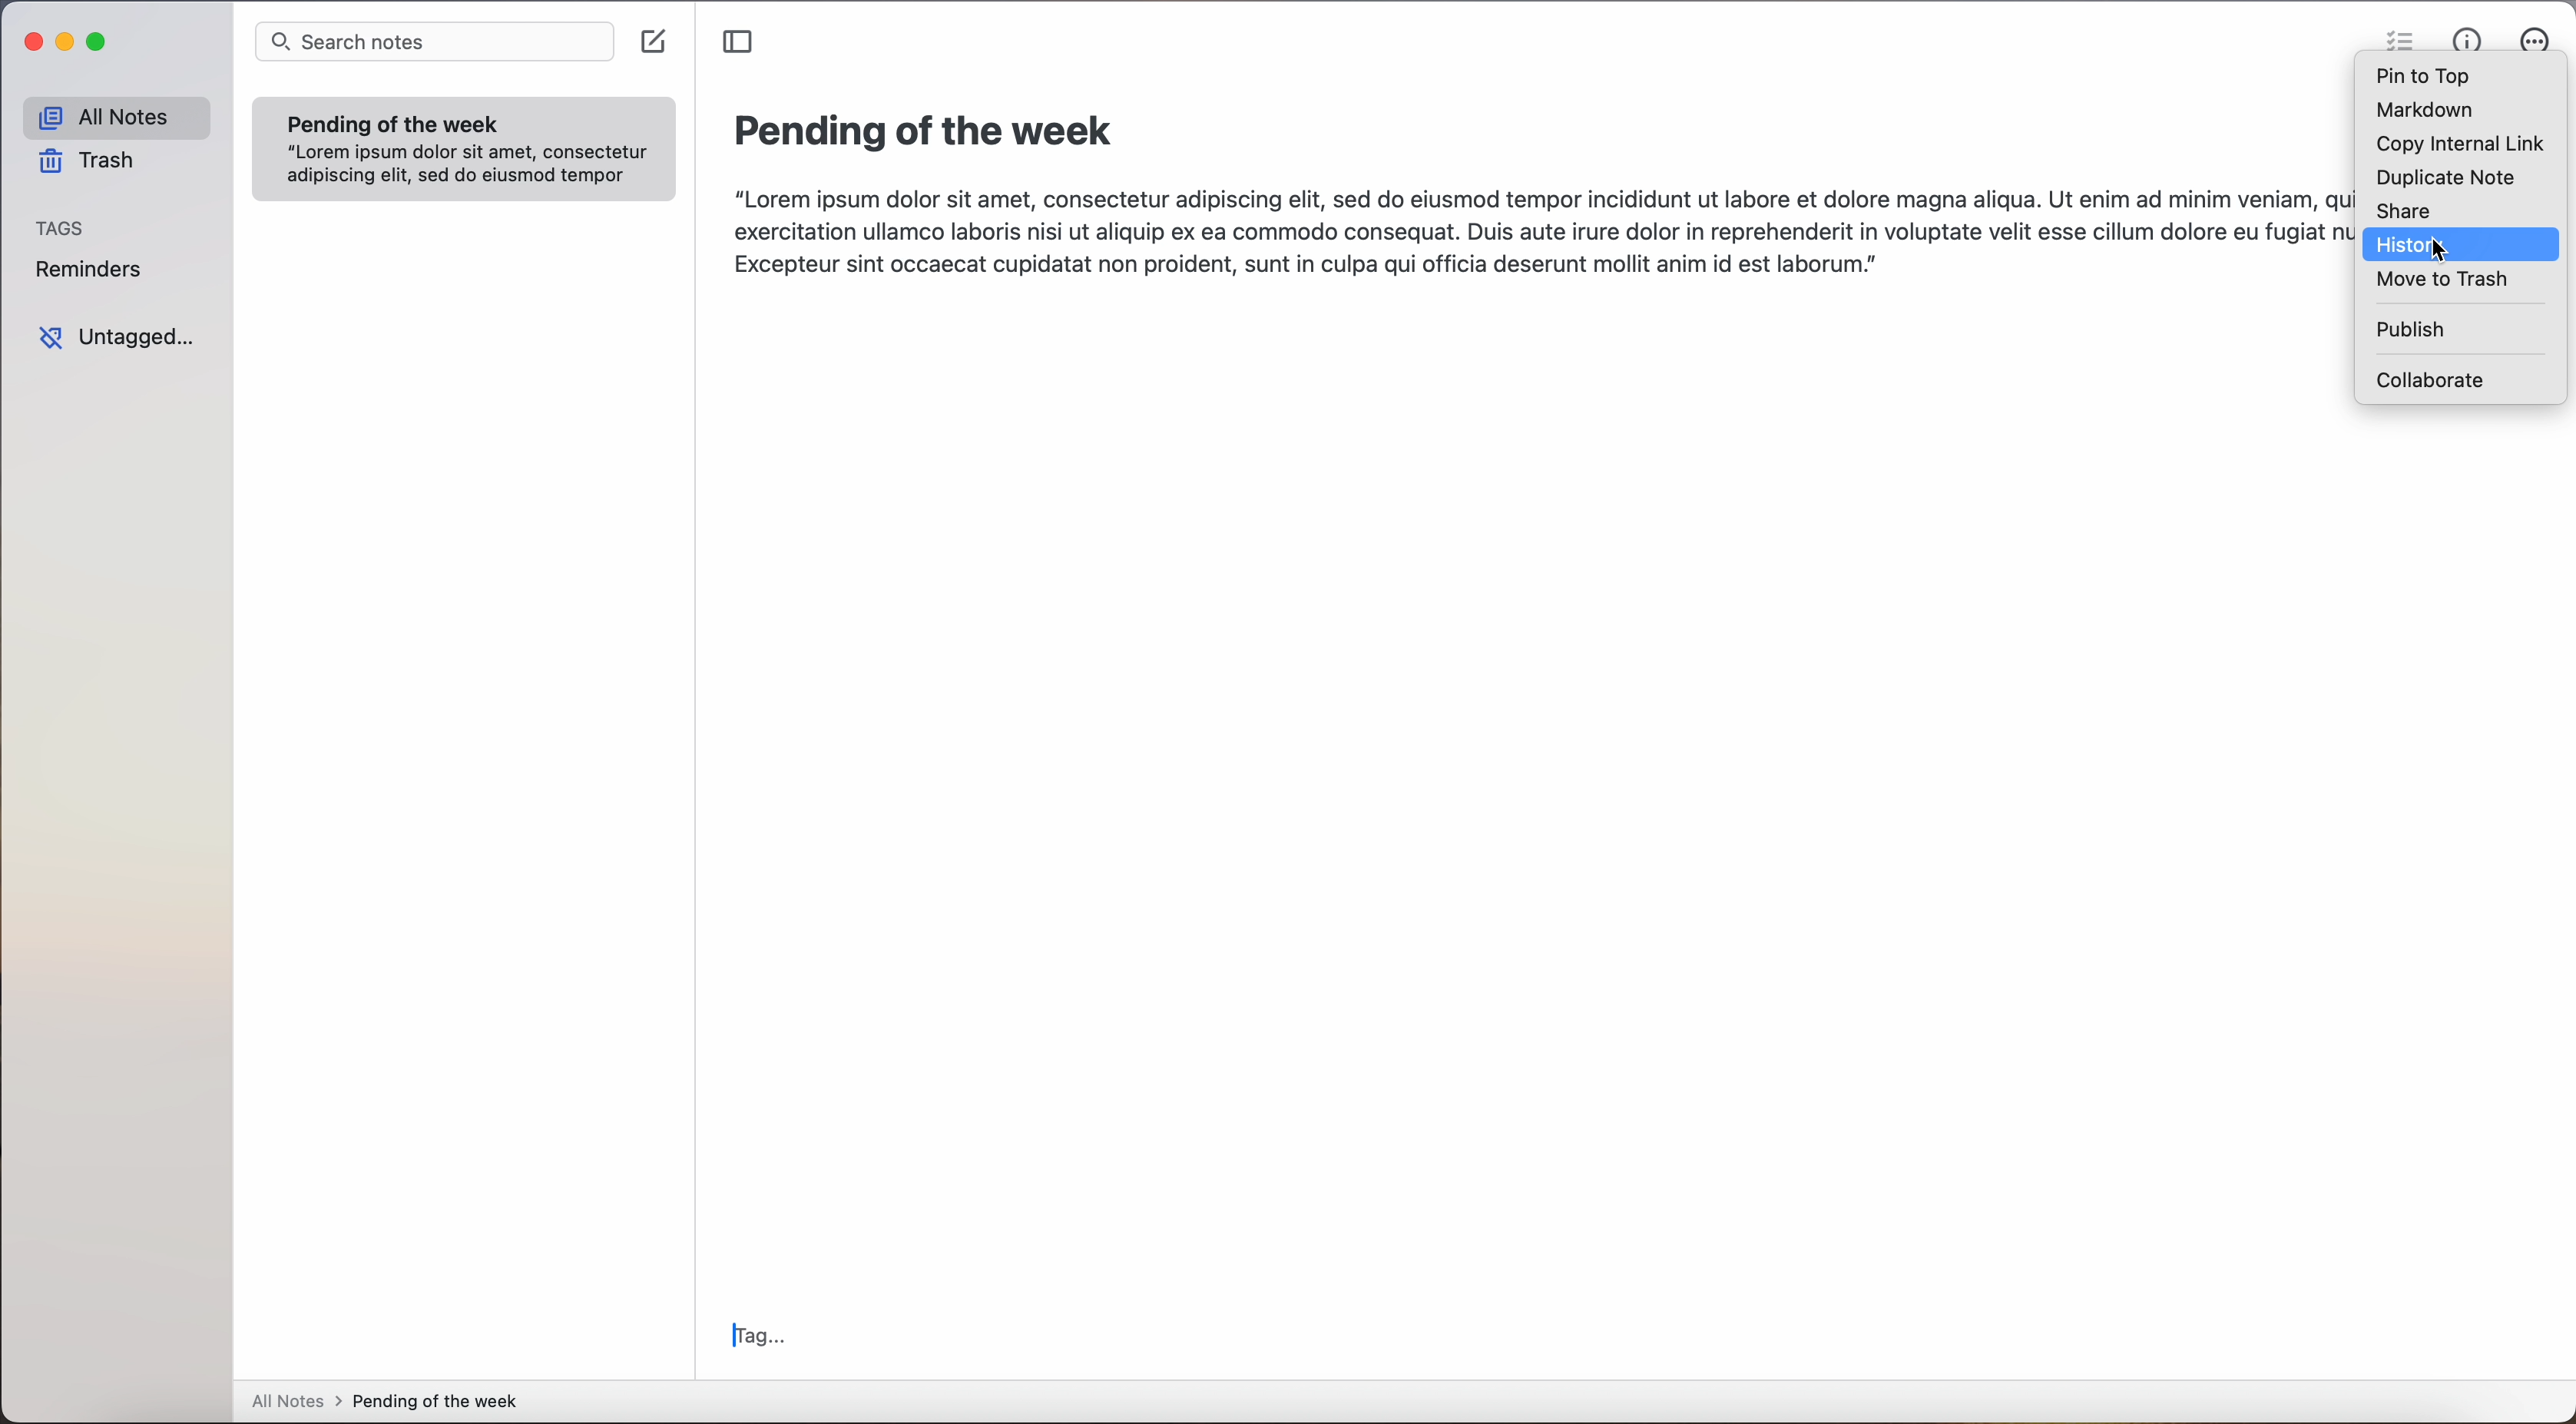 This screenshot has width=2576, height=1424. Describe the element at coordinates (927, 134) in the screenshot. I see `title: Pending of the week` at that location.